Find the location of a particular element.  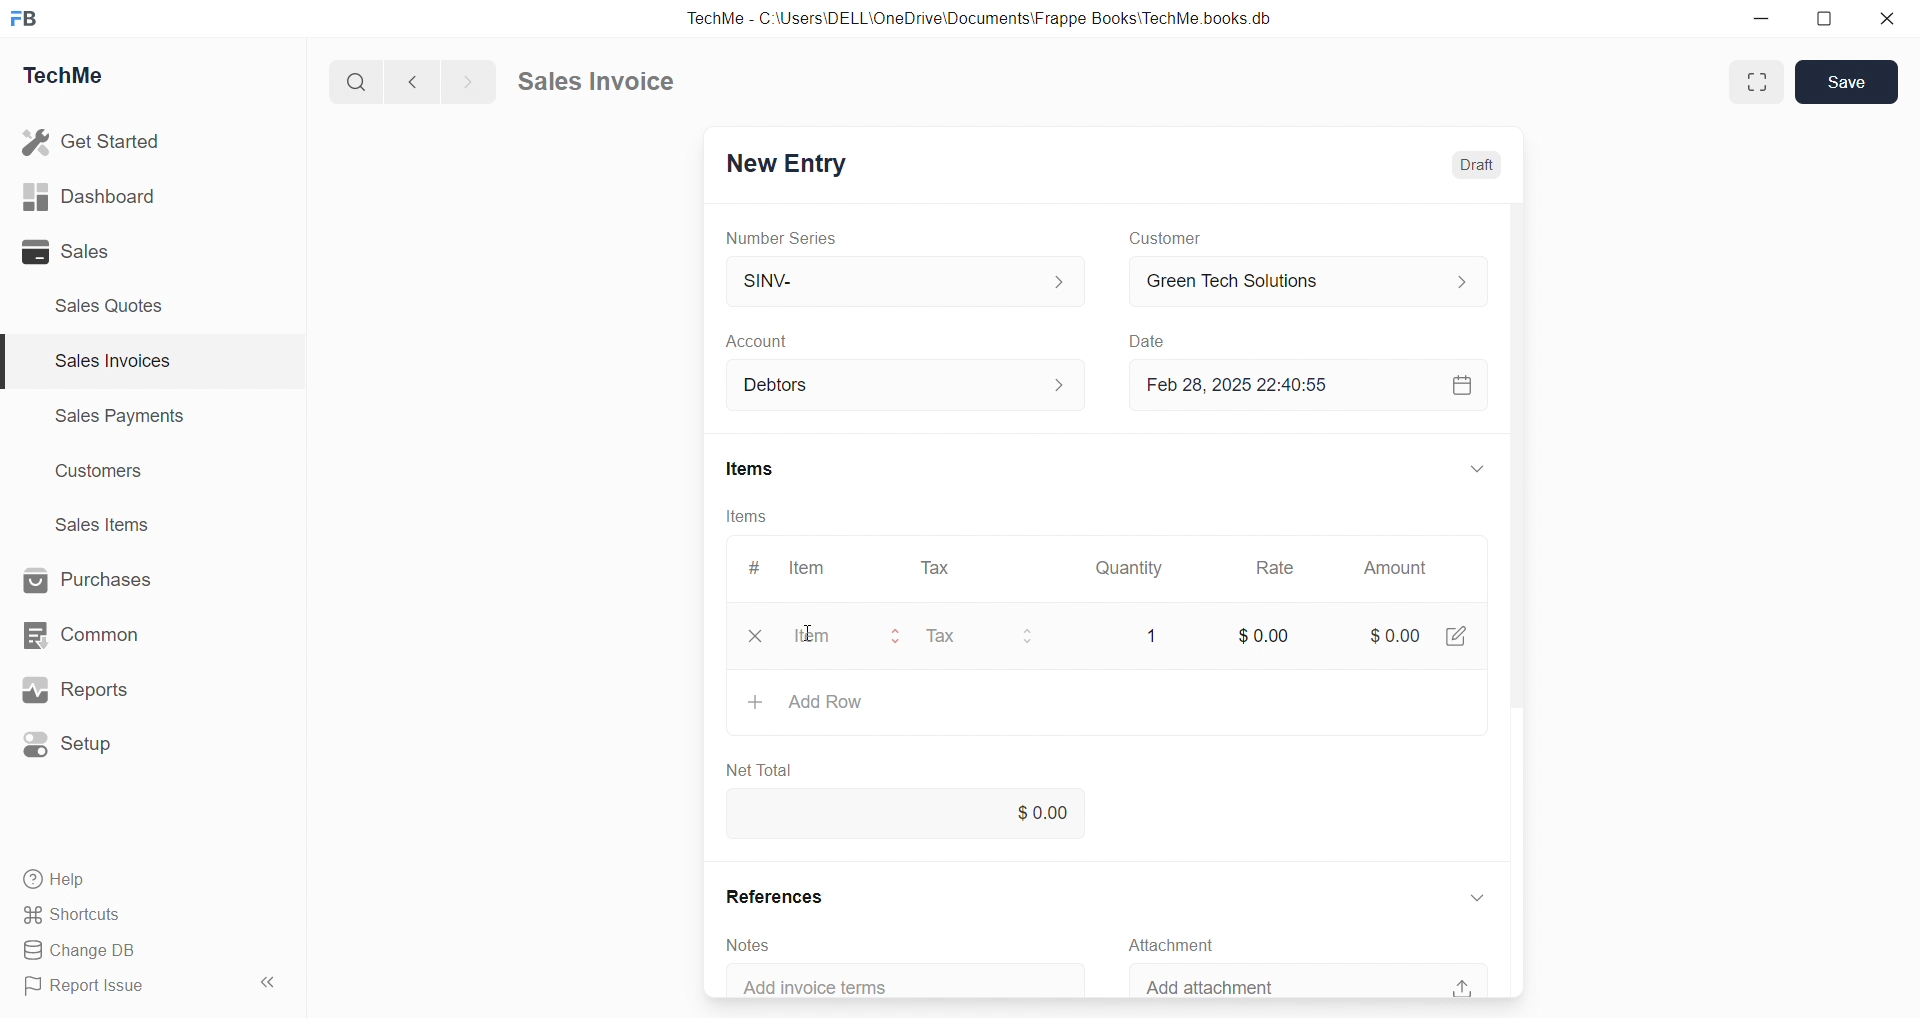

Draft is located at coordinates (1476, 166).